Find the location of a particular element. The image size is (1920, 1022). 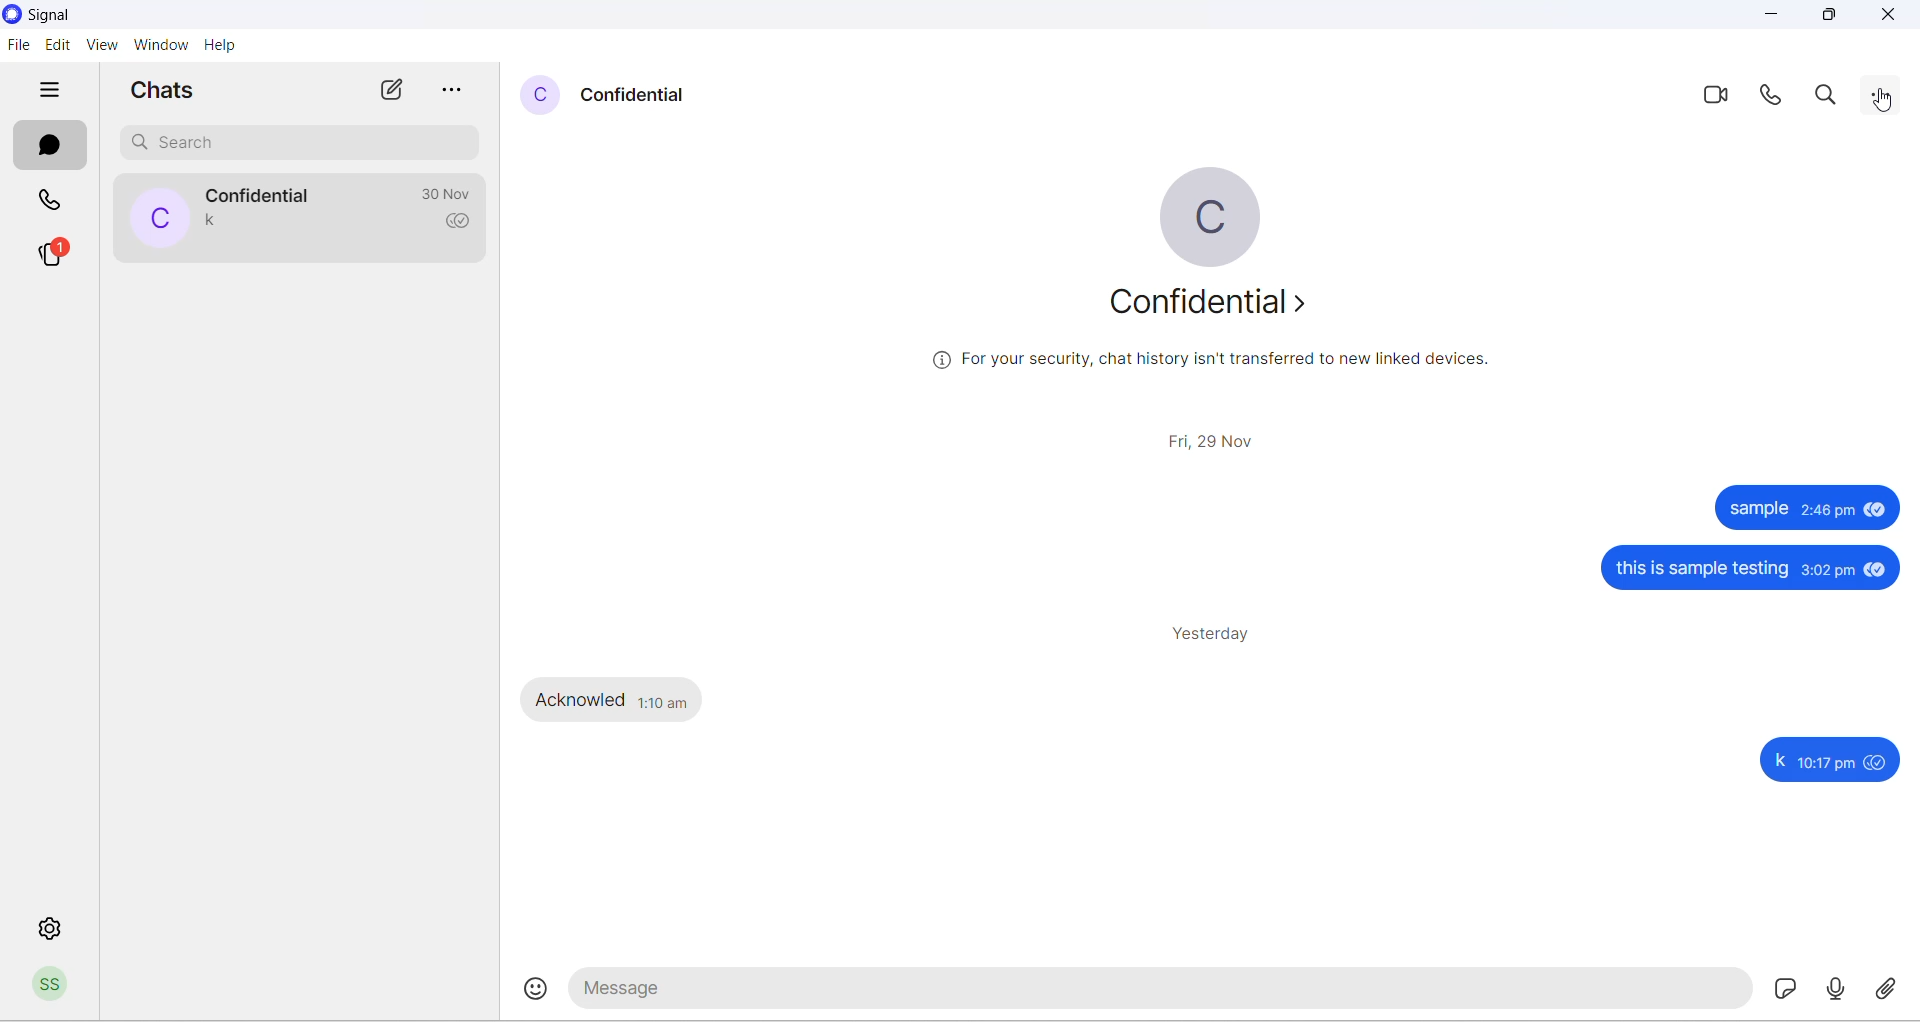

chats is located at coordinates (51, 145).